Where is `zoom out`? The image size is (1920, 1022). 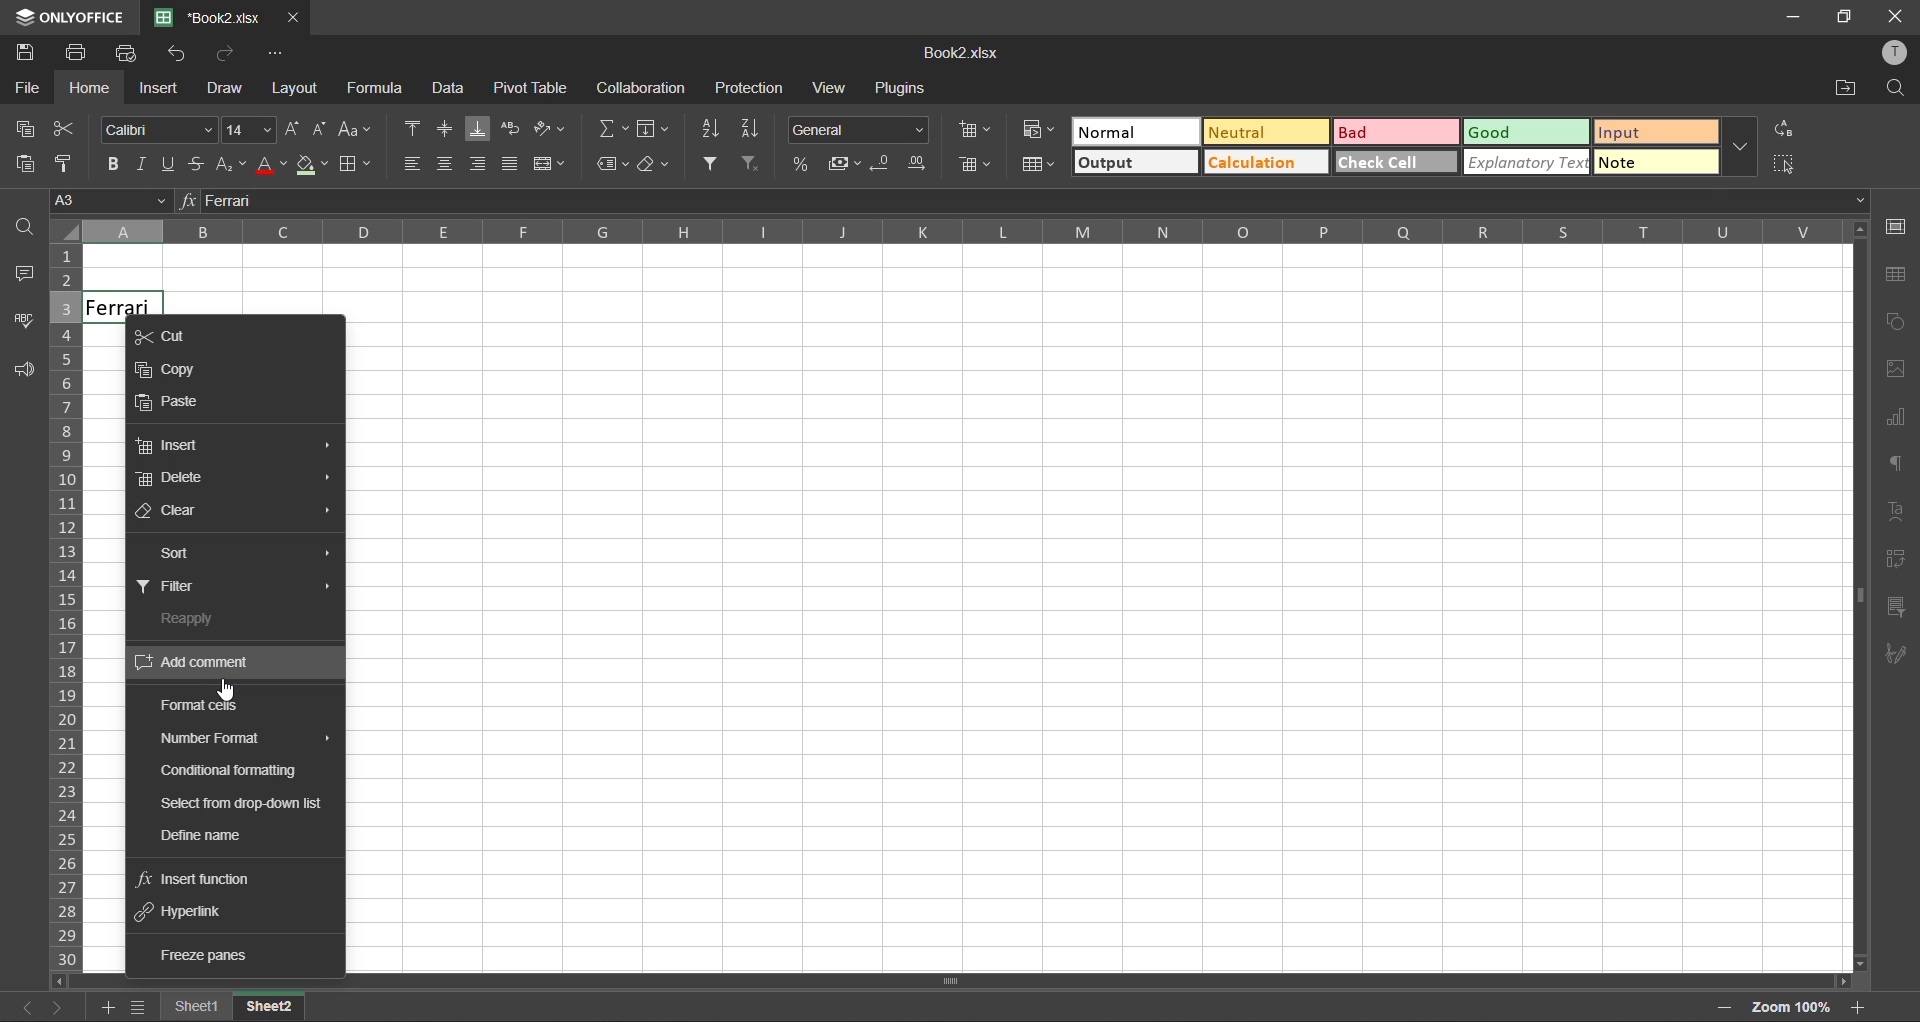
zoom out is located at coordinates (1725, 1010).